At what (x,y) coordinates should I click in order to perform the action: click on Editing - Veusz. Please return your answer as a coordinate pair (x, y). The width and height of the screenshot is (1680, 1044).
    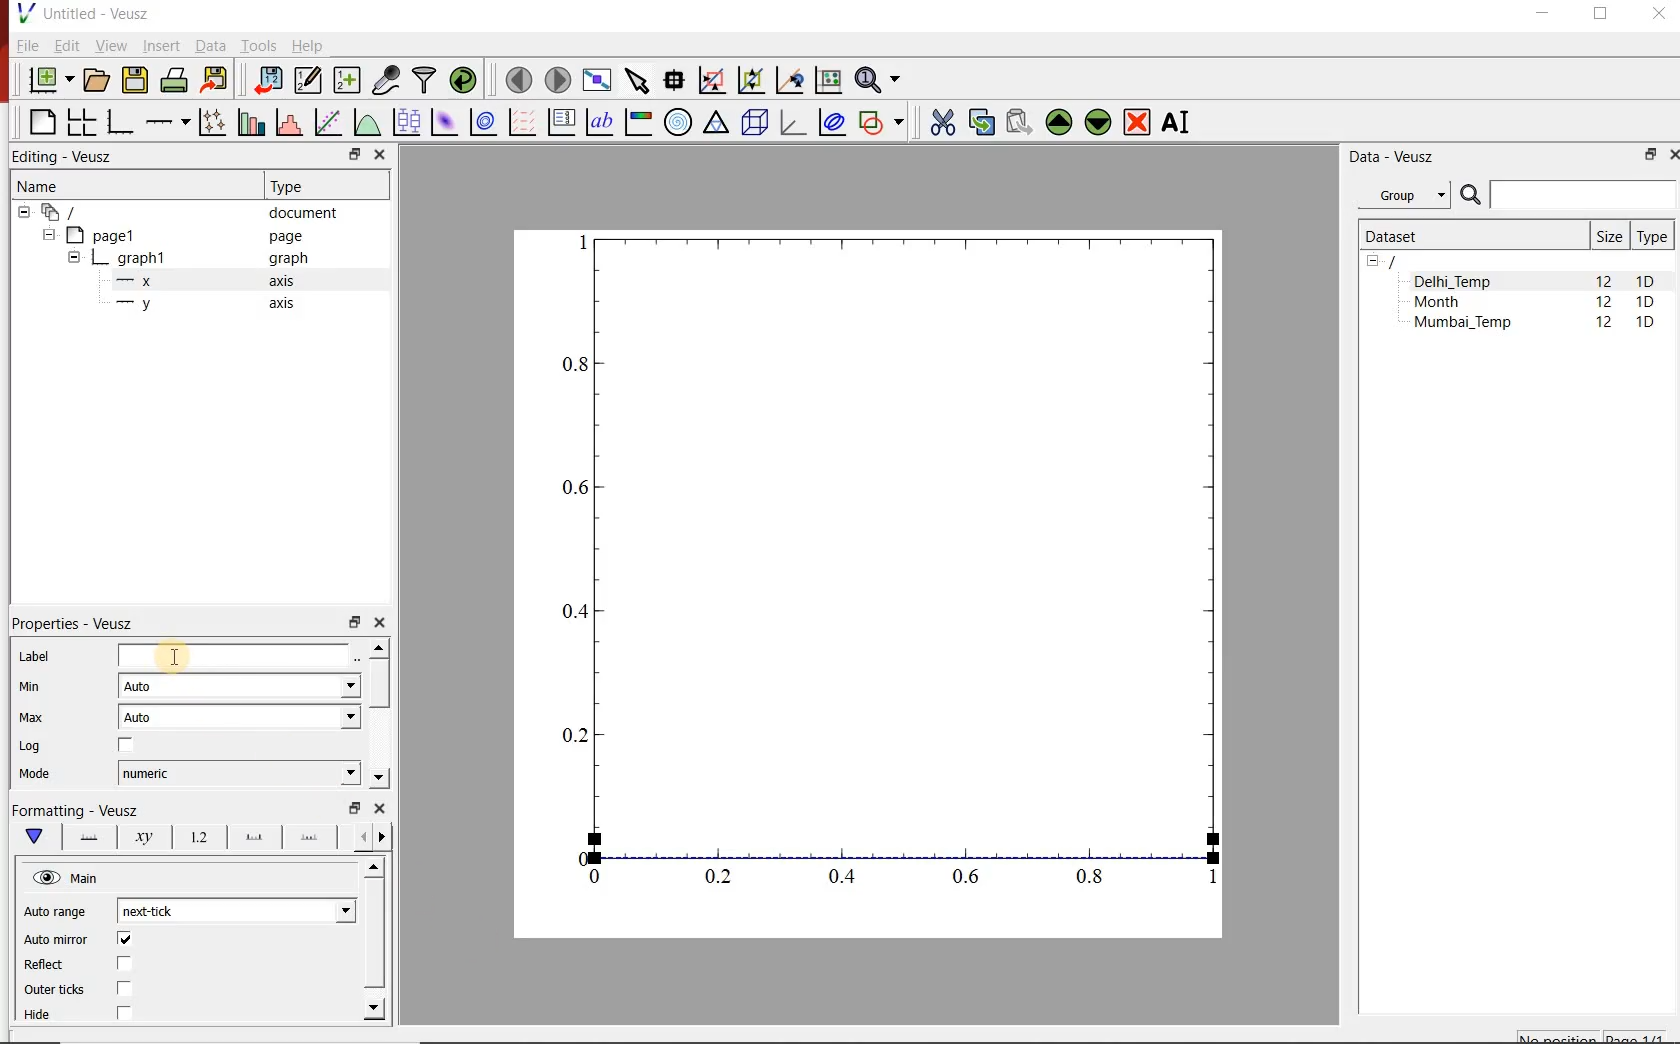
    Looking at the image, I should click on (74, 155).